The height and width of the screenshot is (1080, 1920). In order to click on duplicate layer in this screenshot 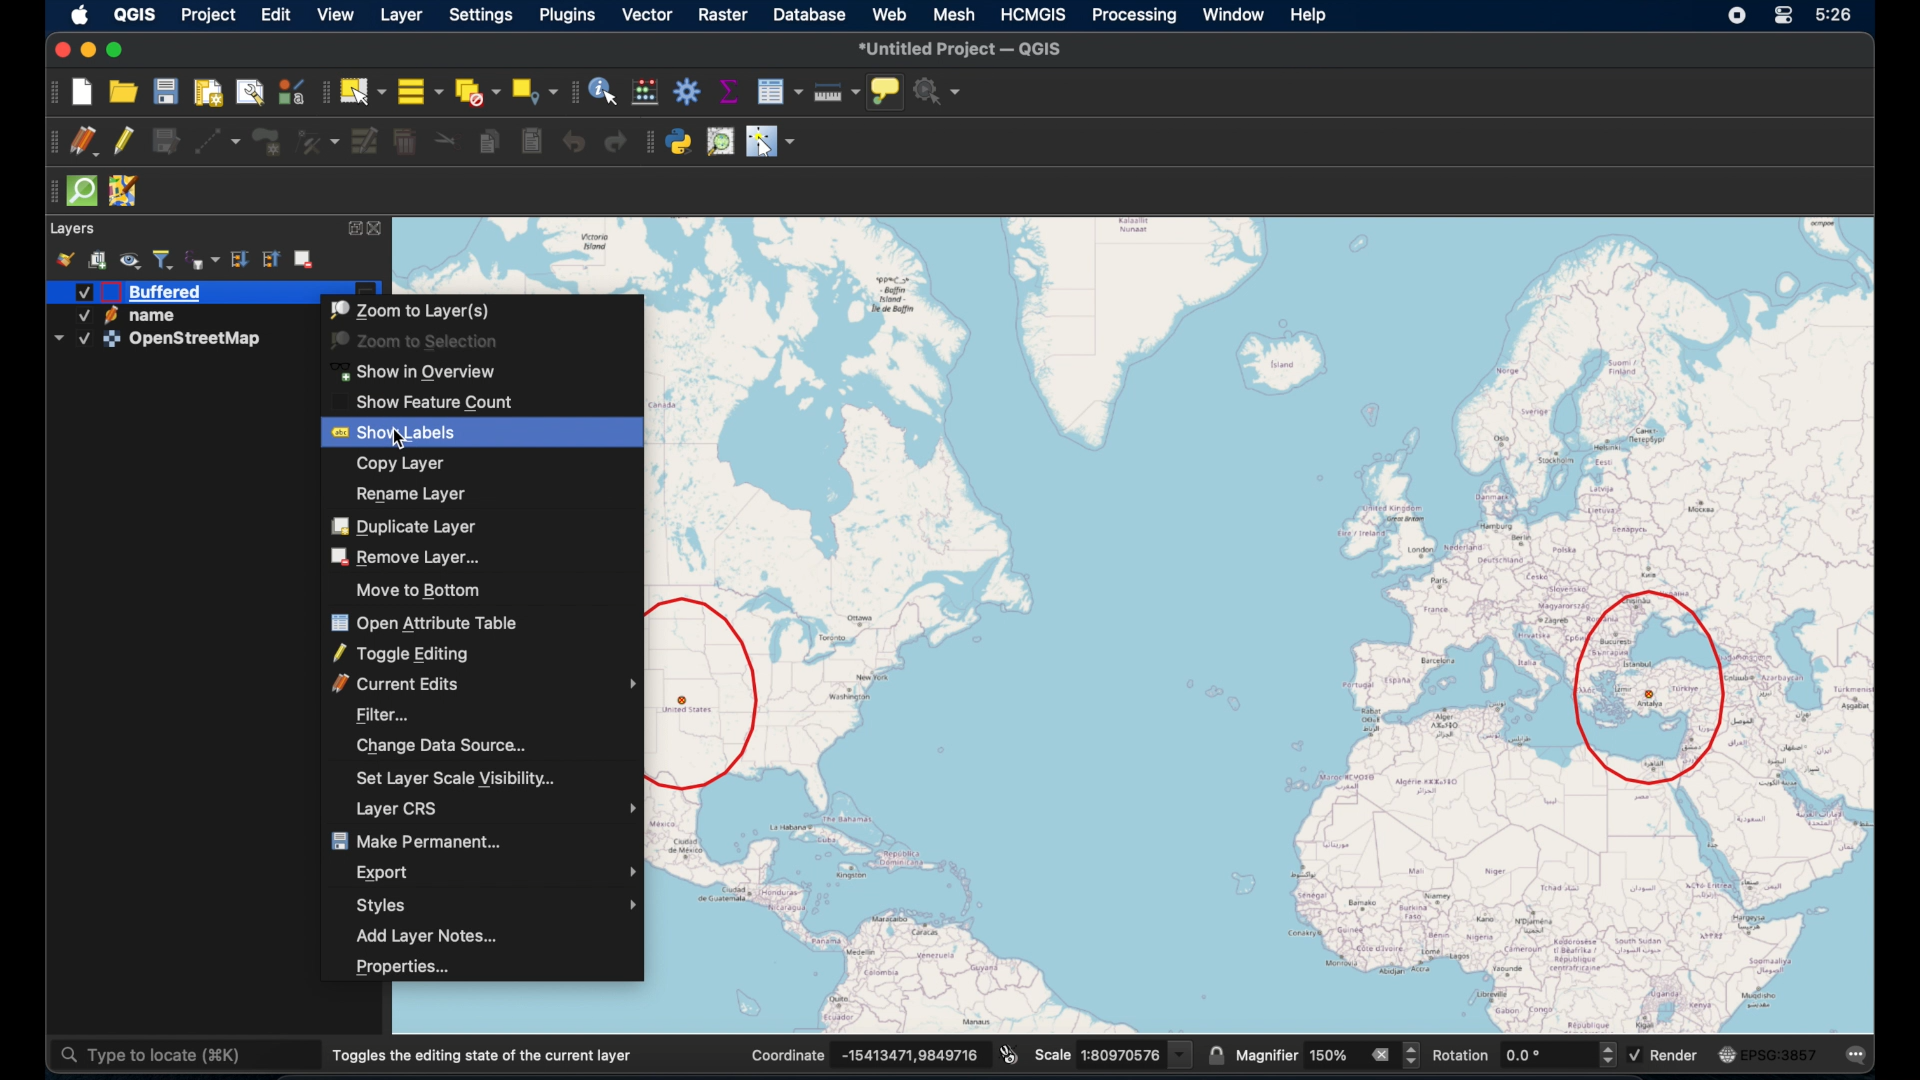, I will do `click(405, 525)`.